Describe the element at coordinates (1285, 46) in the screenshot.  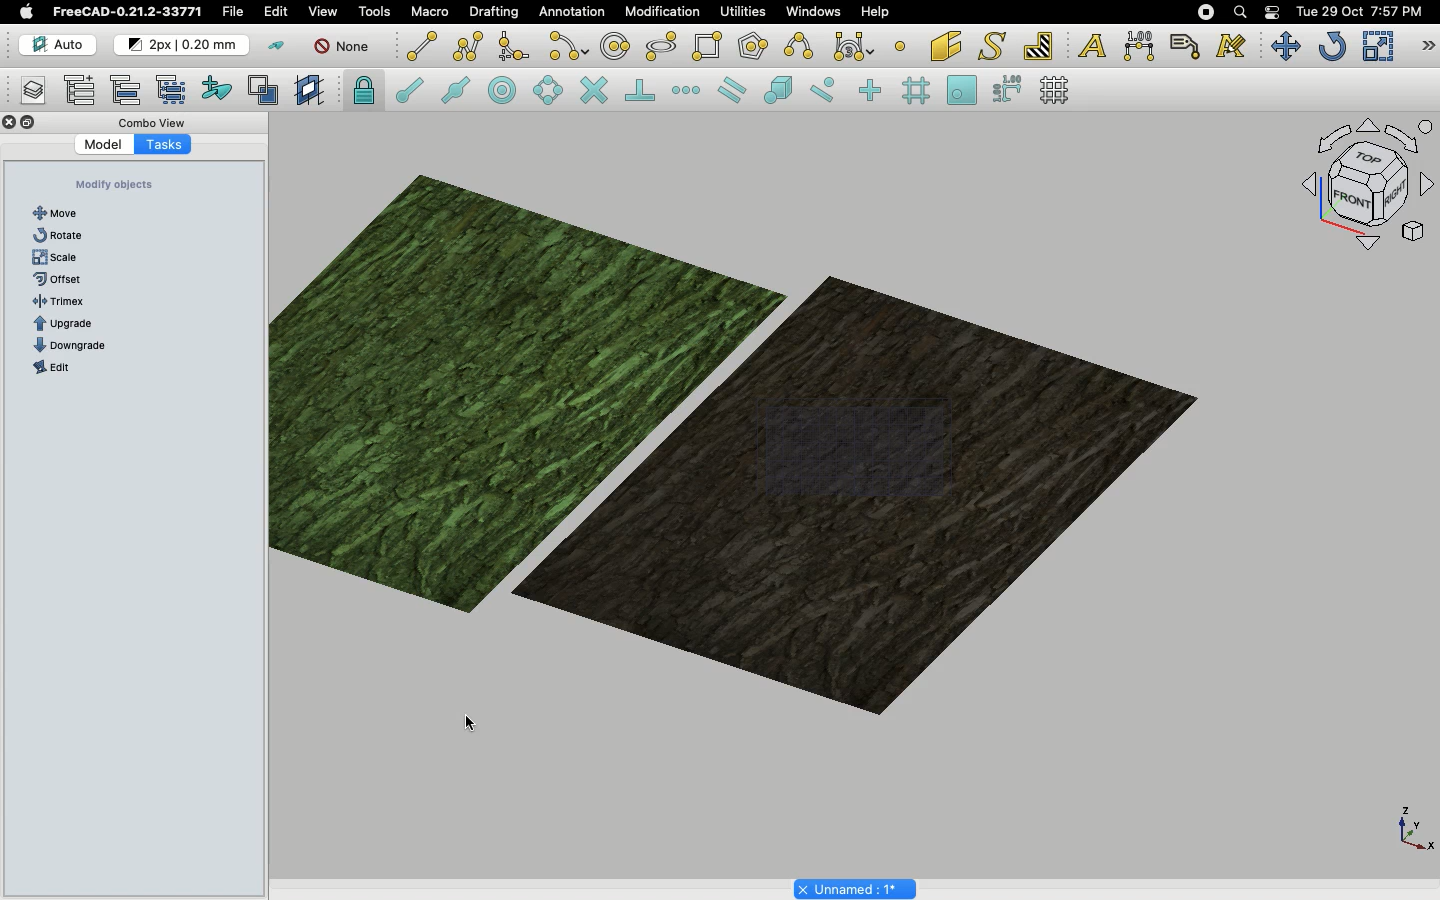
I see `Move` at that location.